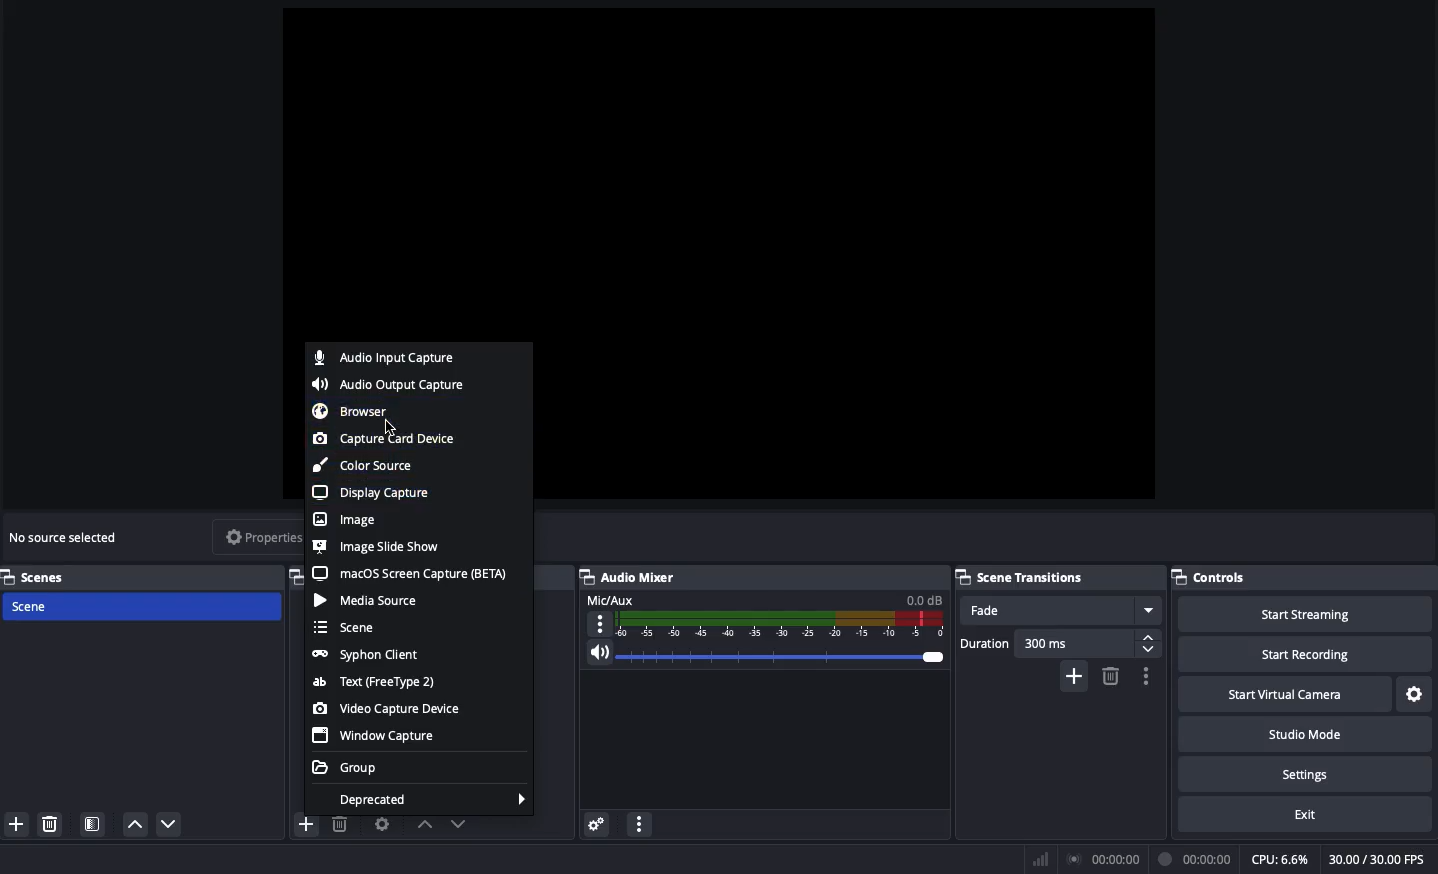  What do you see at coordinates (763, 654) in the screenshot?
I see `Volume` at bounding box center [763, 654].